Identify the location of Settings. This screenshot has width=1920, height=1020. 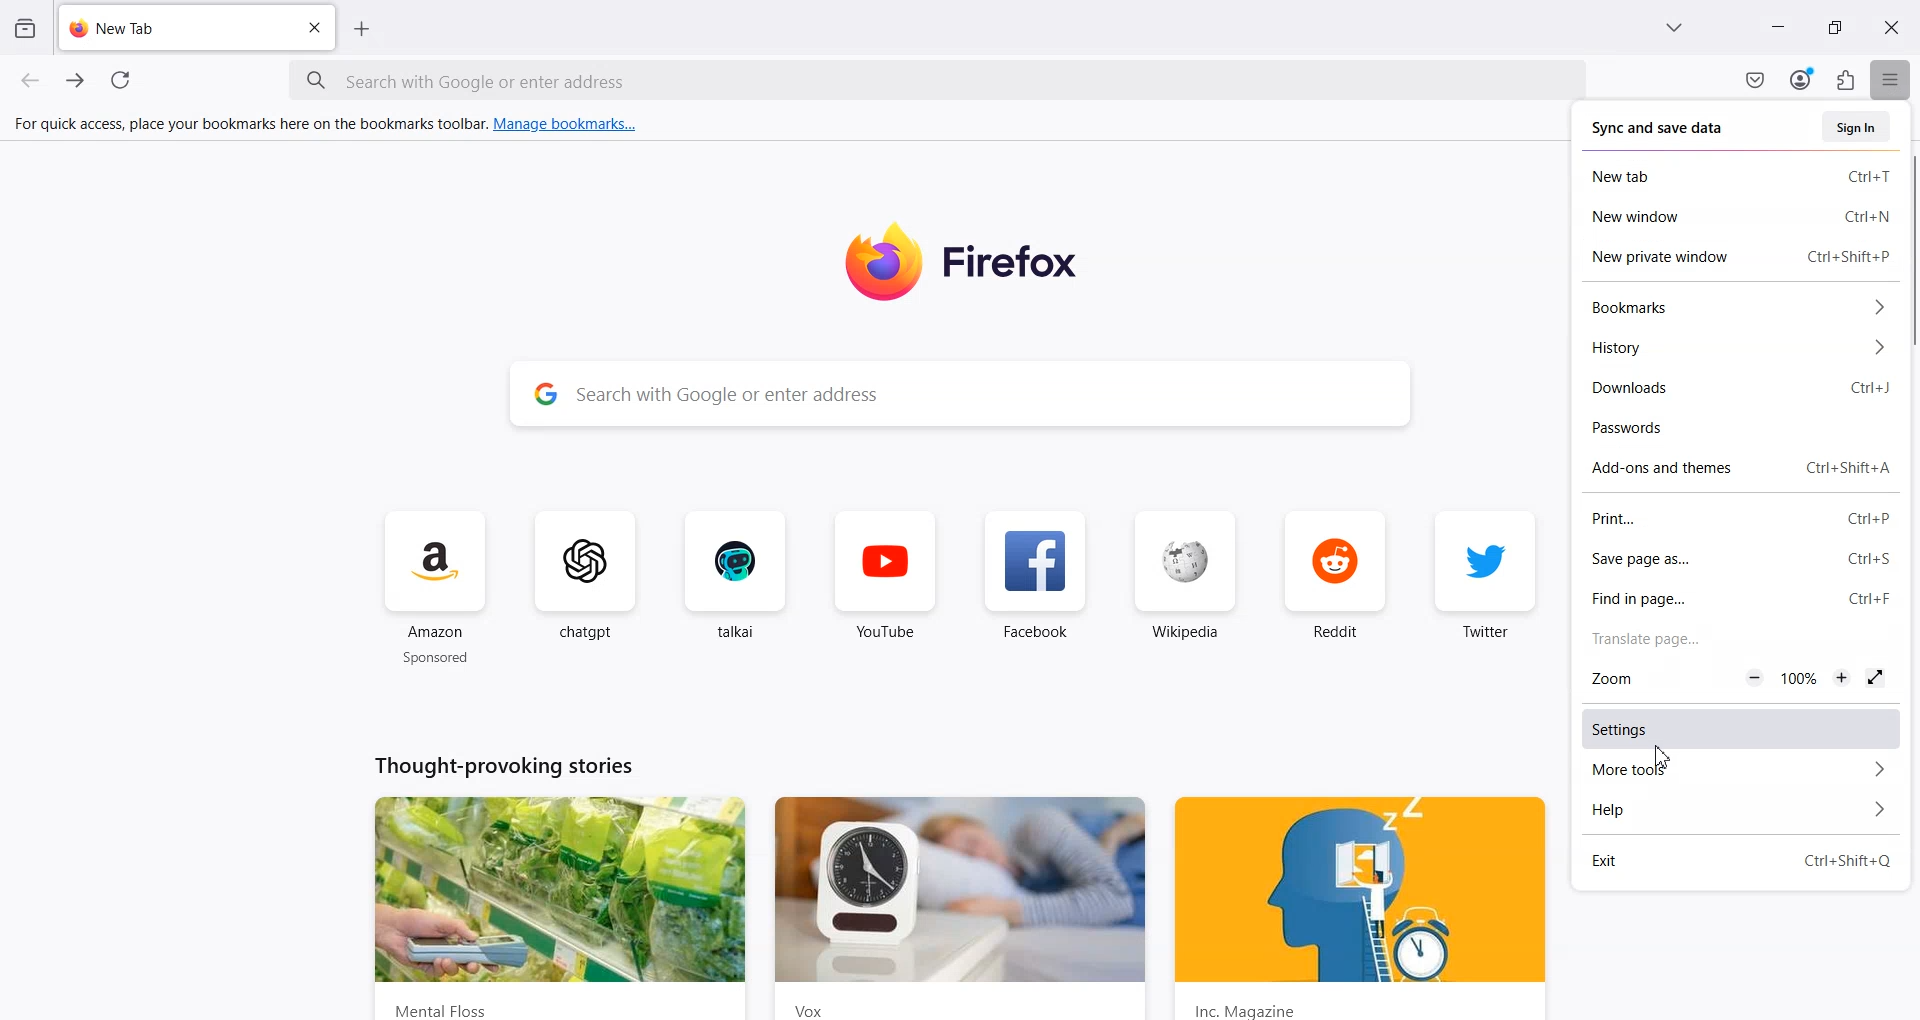
(1743, 729).